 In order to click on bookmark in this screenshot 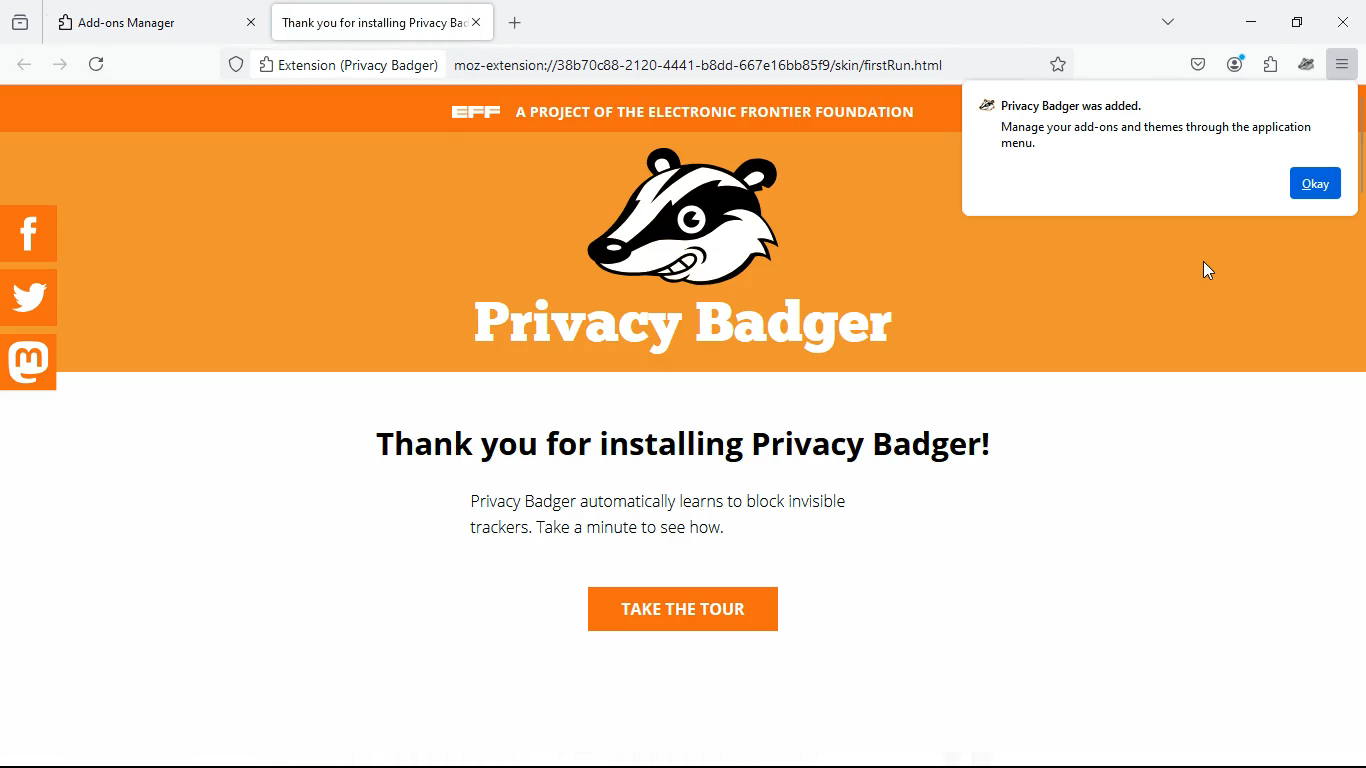, I will do `click(1061, 63)`.